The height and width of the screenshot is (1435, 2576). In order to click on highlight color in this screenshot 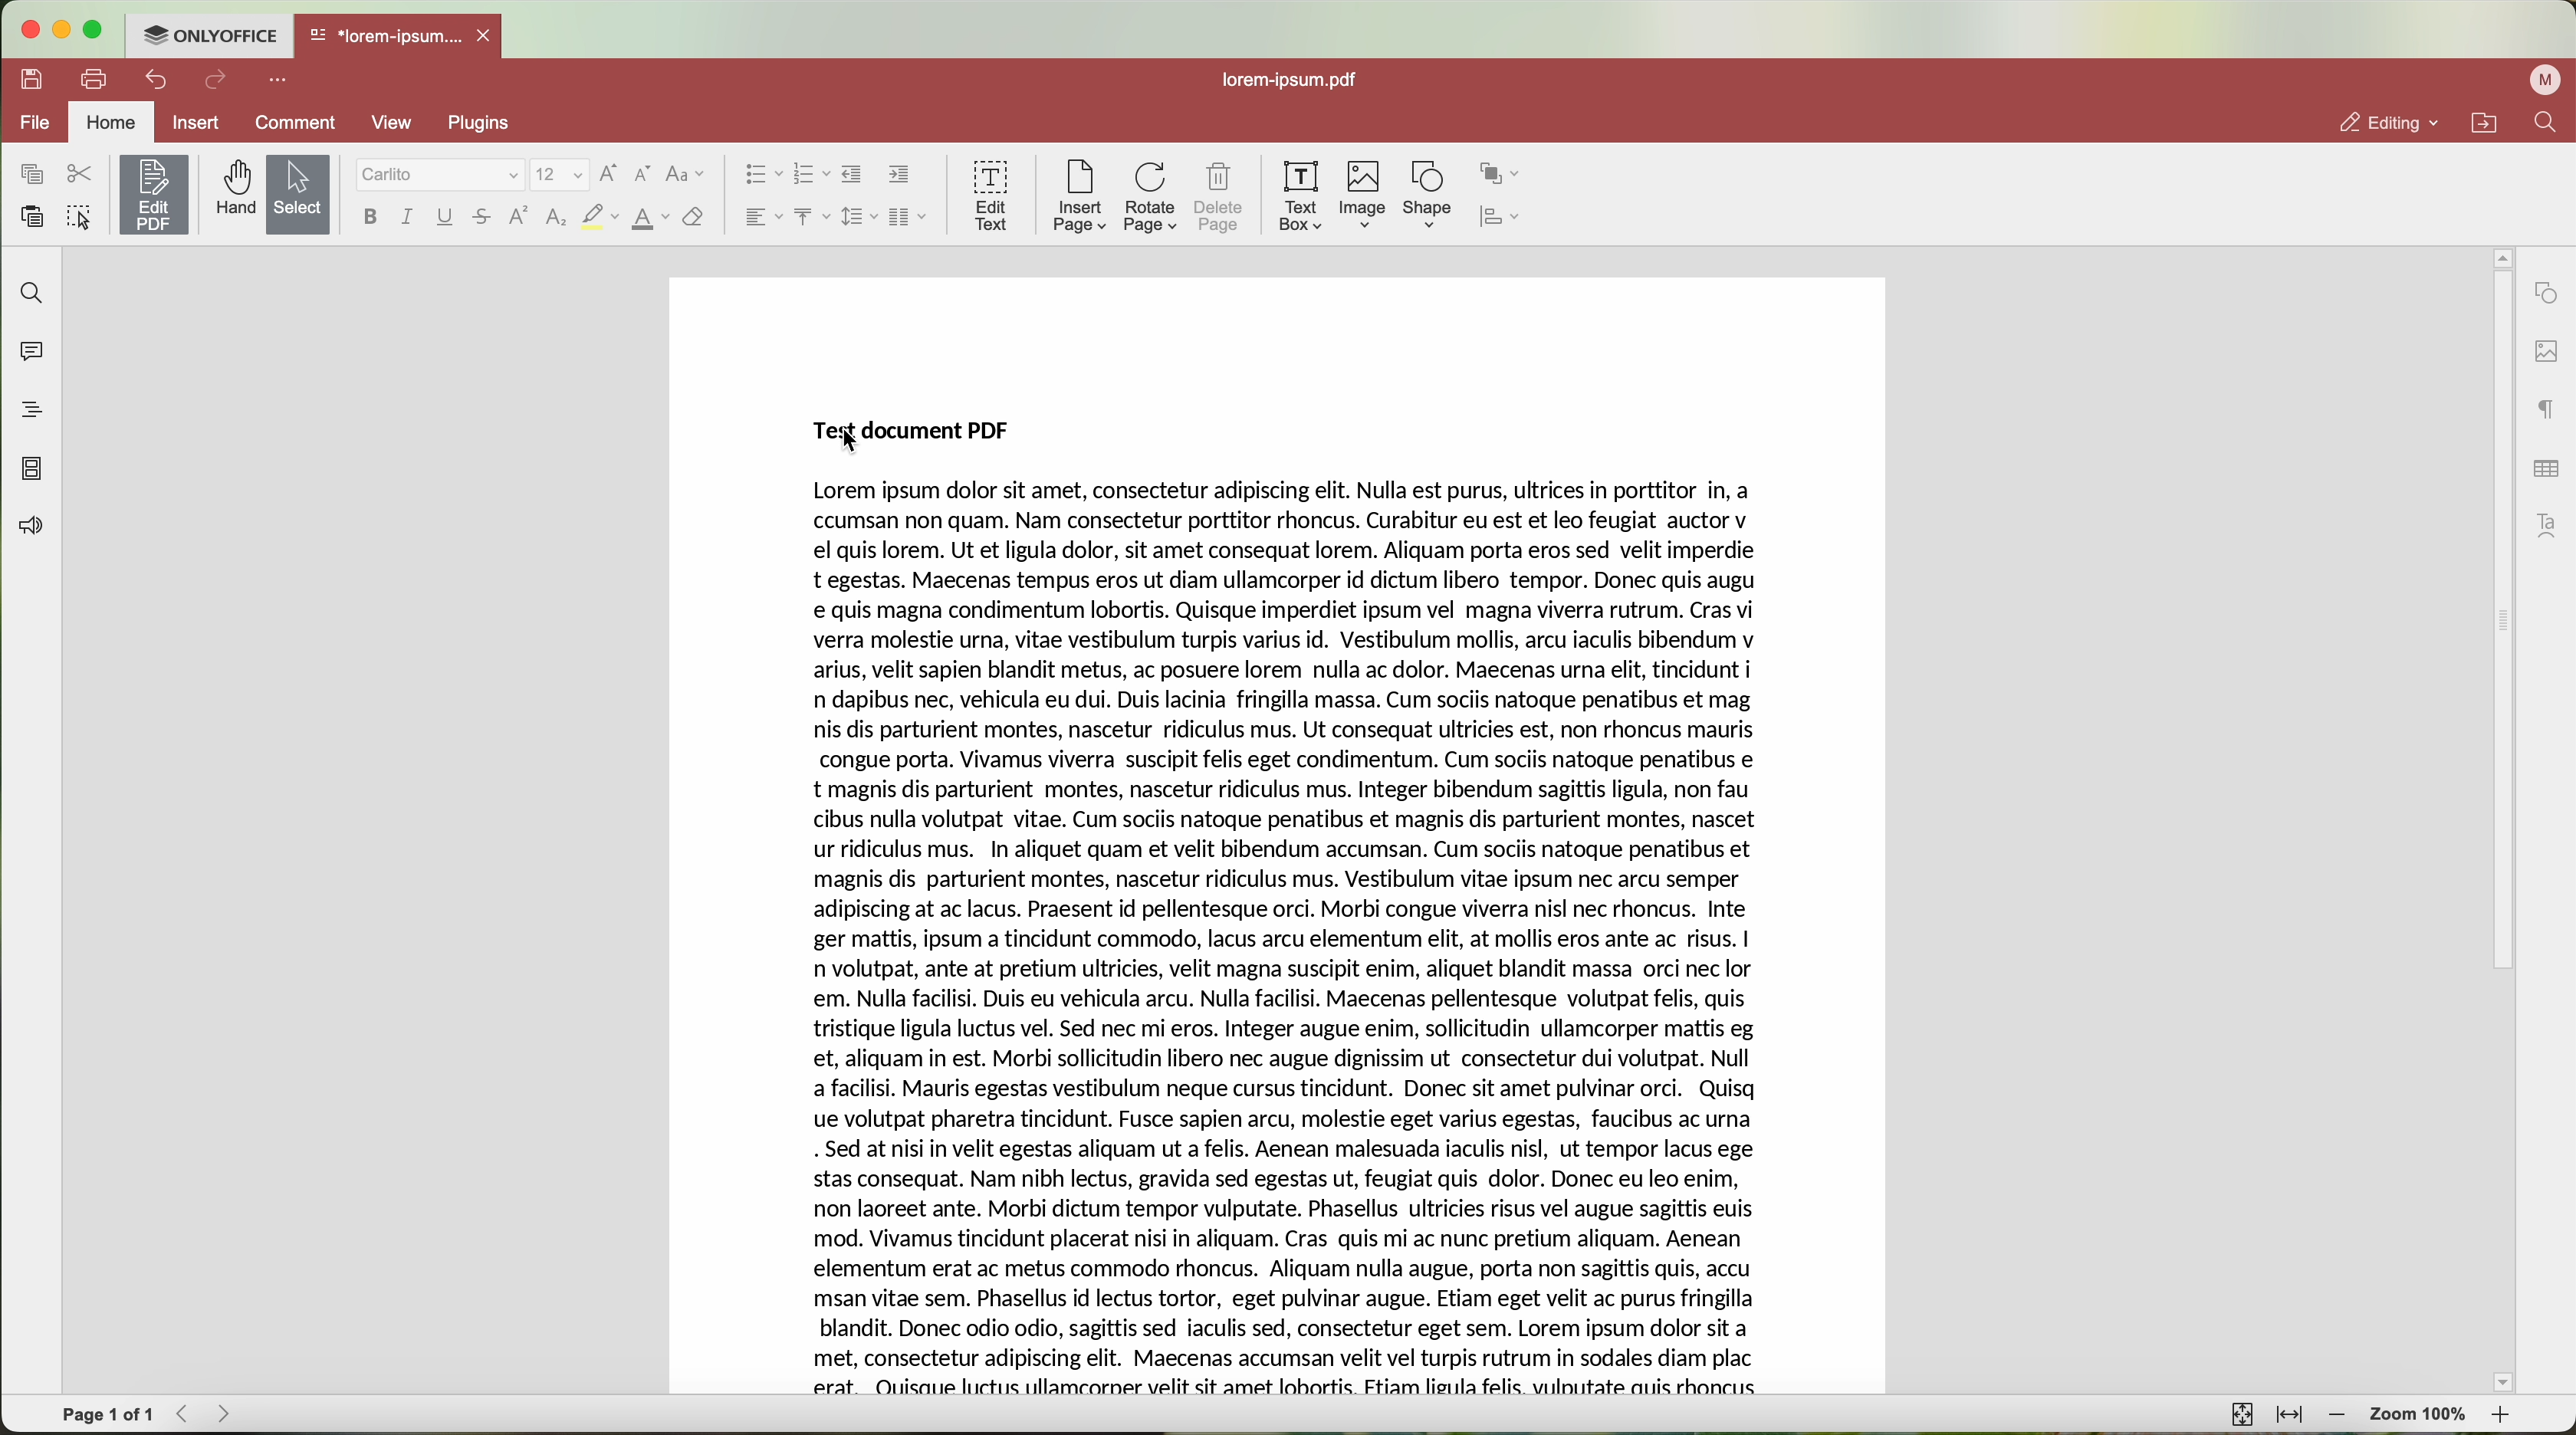, I will do `click(599, 217)`.